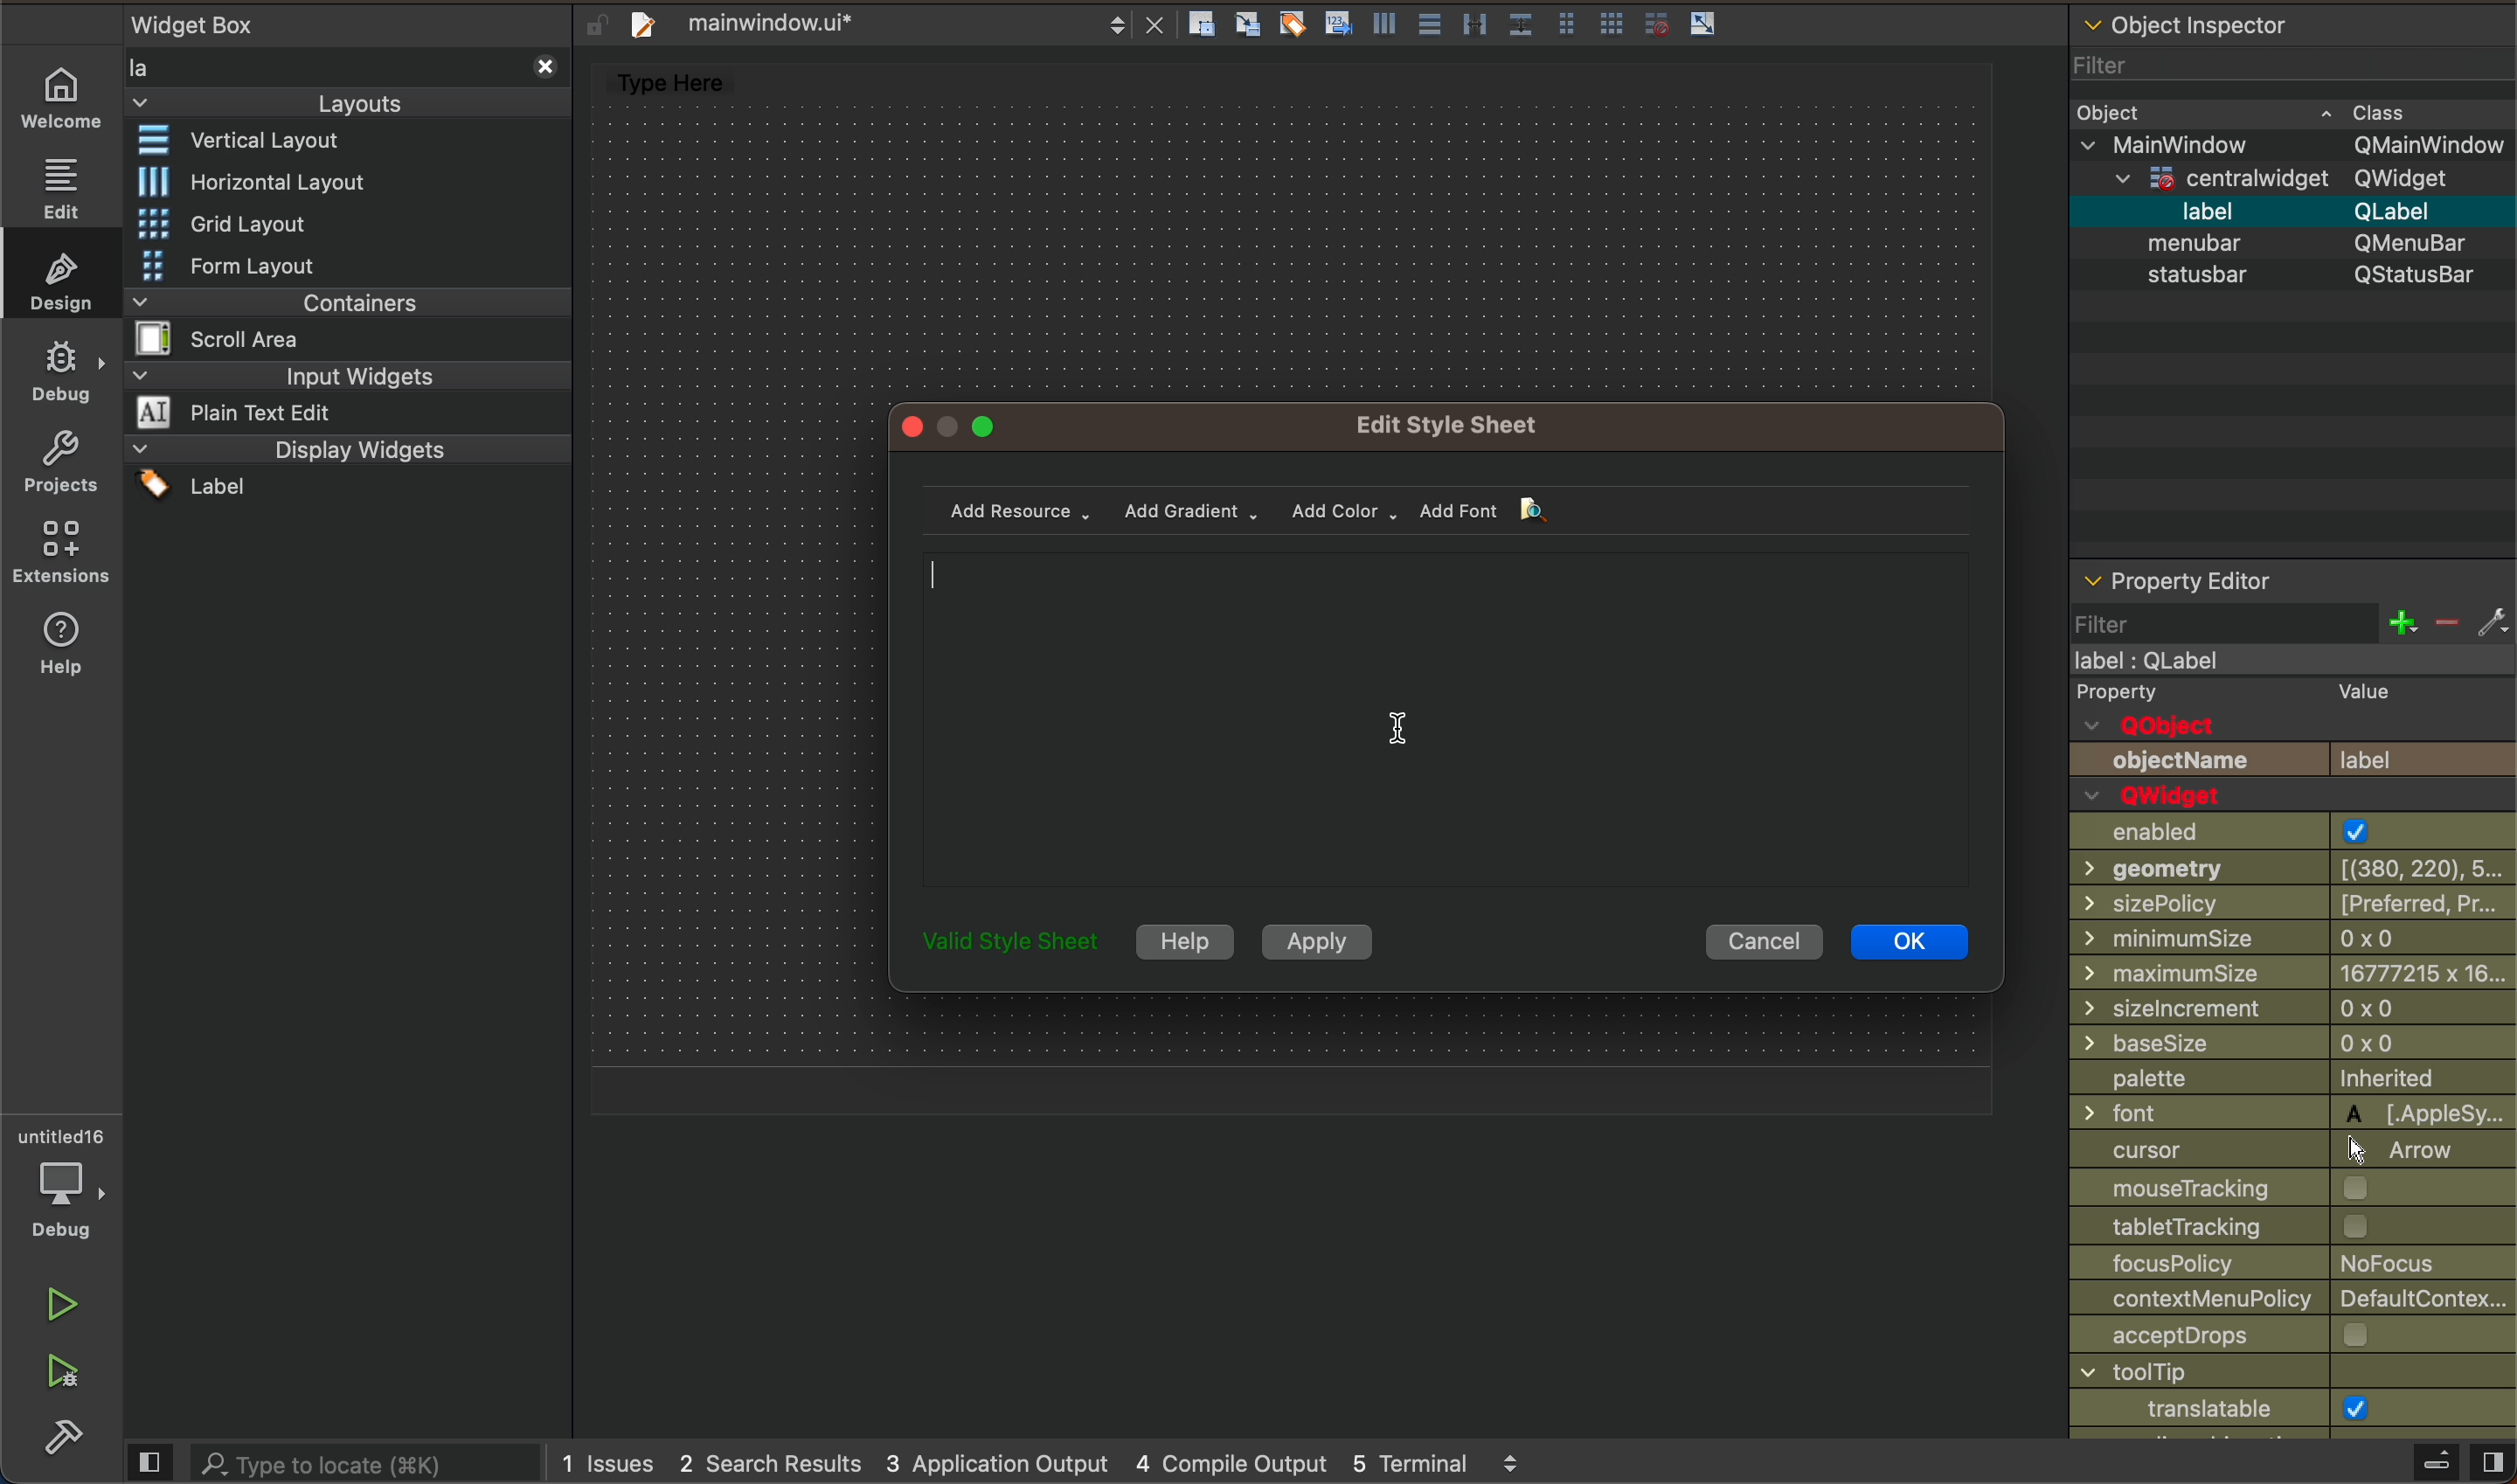 The width and height of the screenshot is (2517, 1484). Describe the element at coordinates (67, 279) in the screenshot. I see `design` at that location.